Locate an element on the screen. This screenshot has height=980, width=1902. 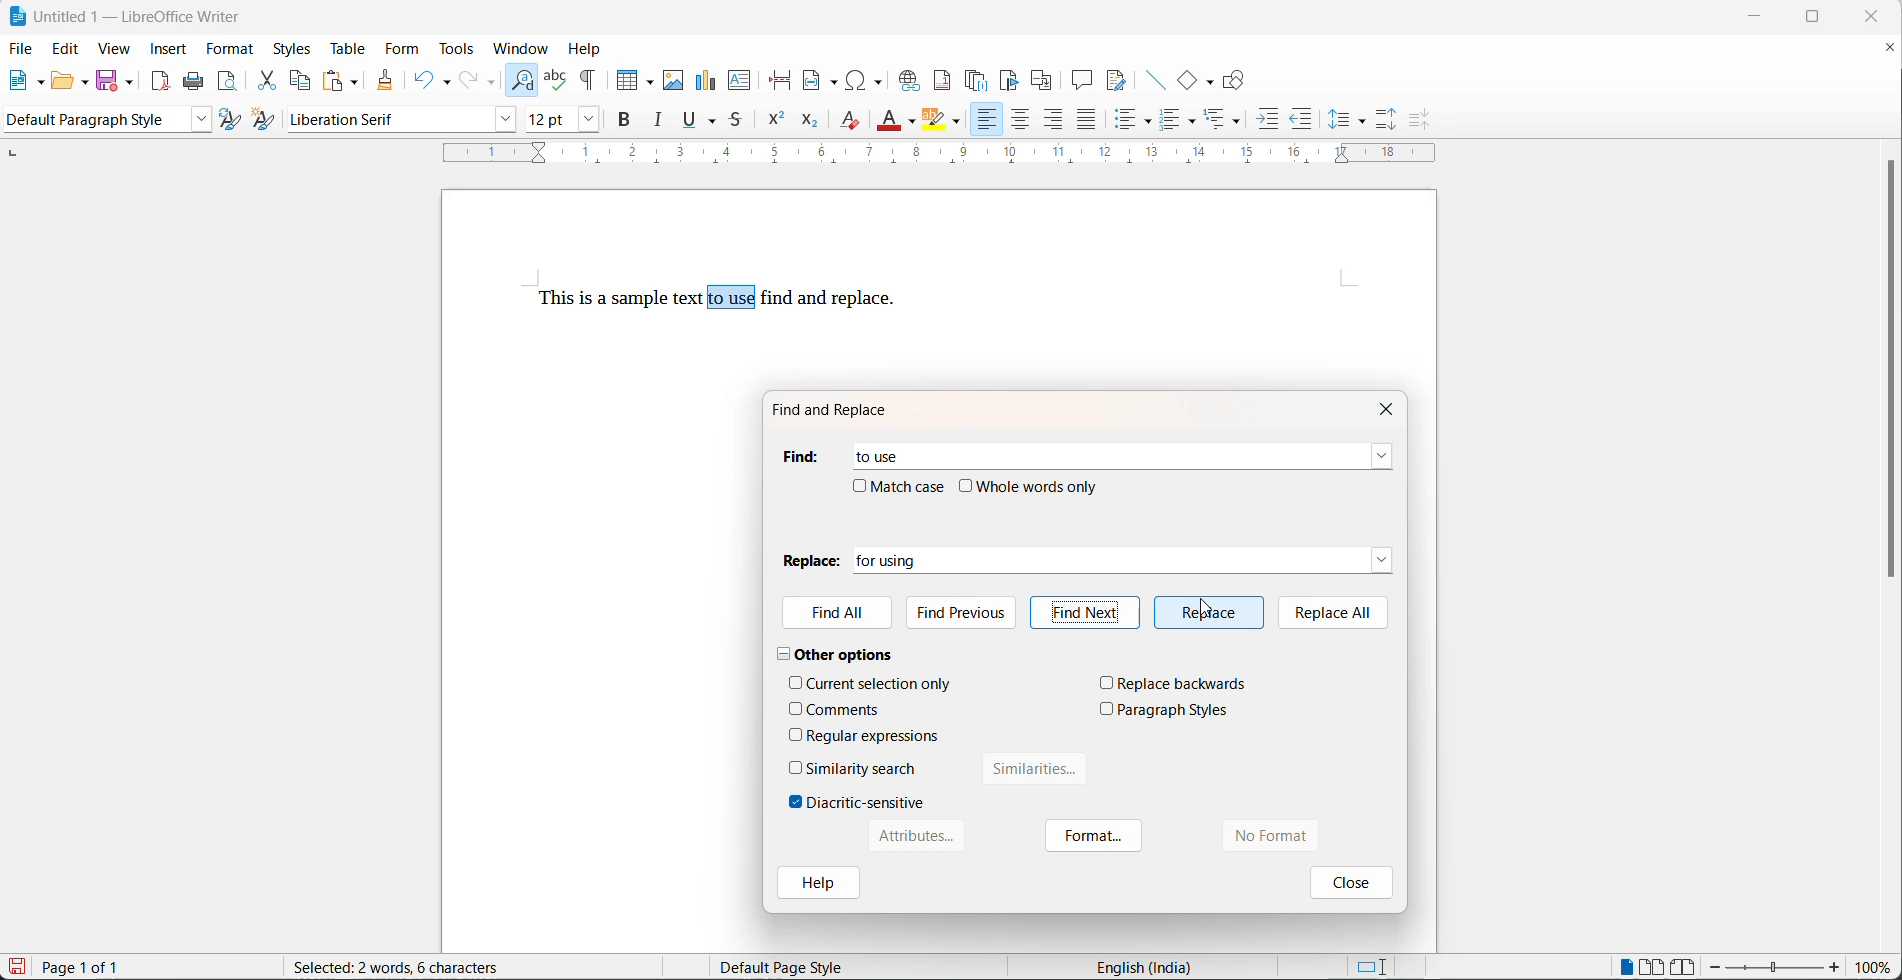
zoom percentage is located at coordinates (1877, 967).